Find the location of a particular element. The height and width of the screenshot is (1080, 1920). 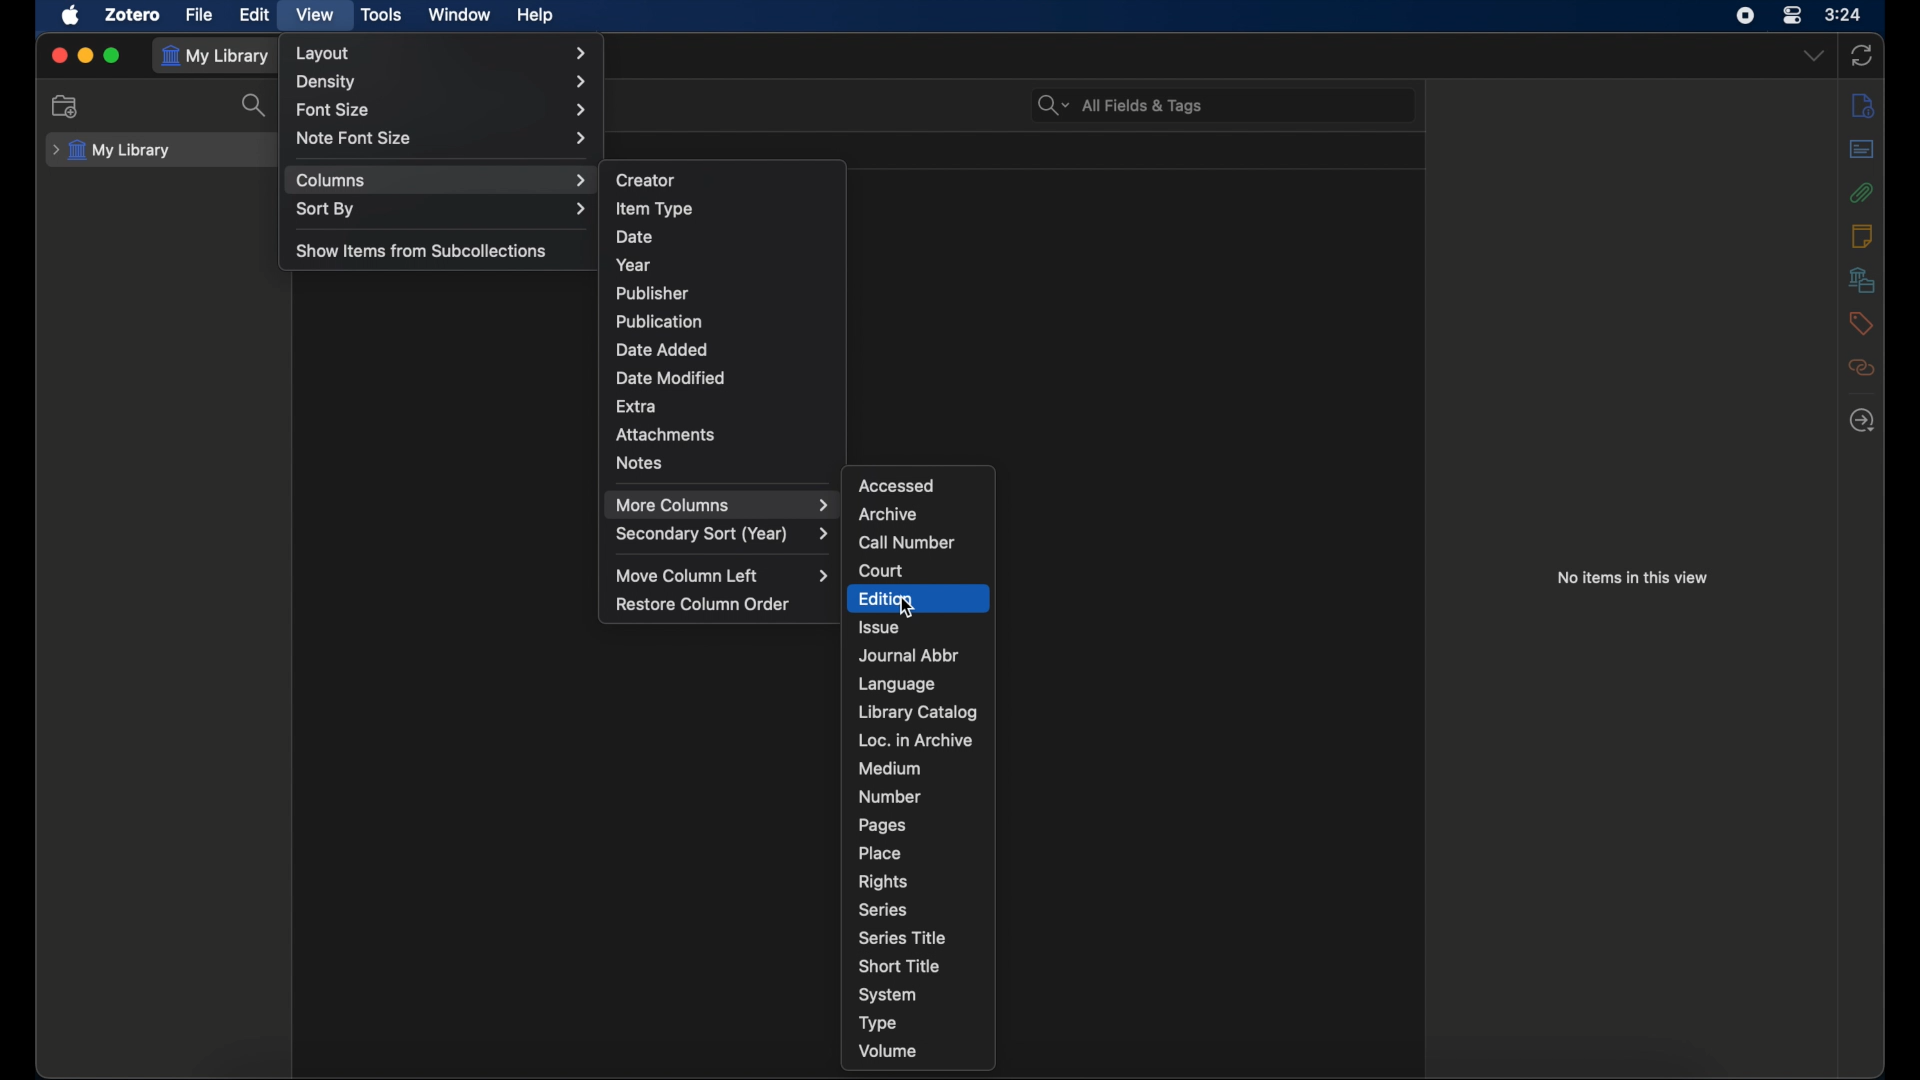

more columns is located at coordinates (722, 505).